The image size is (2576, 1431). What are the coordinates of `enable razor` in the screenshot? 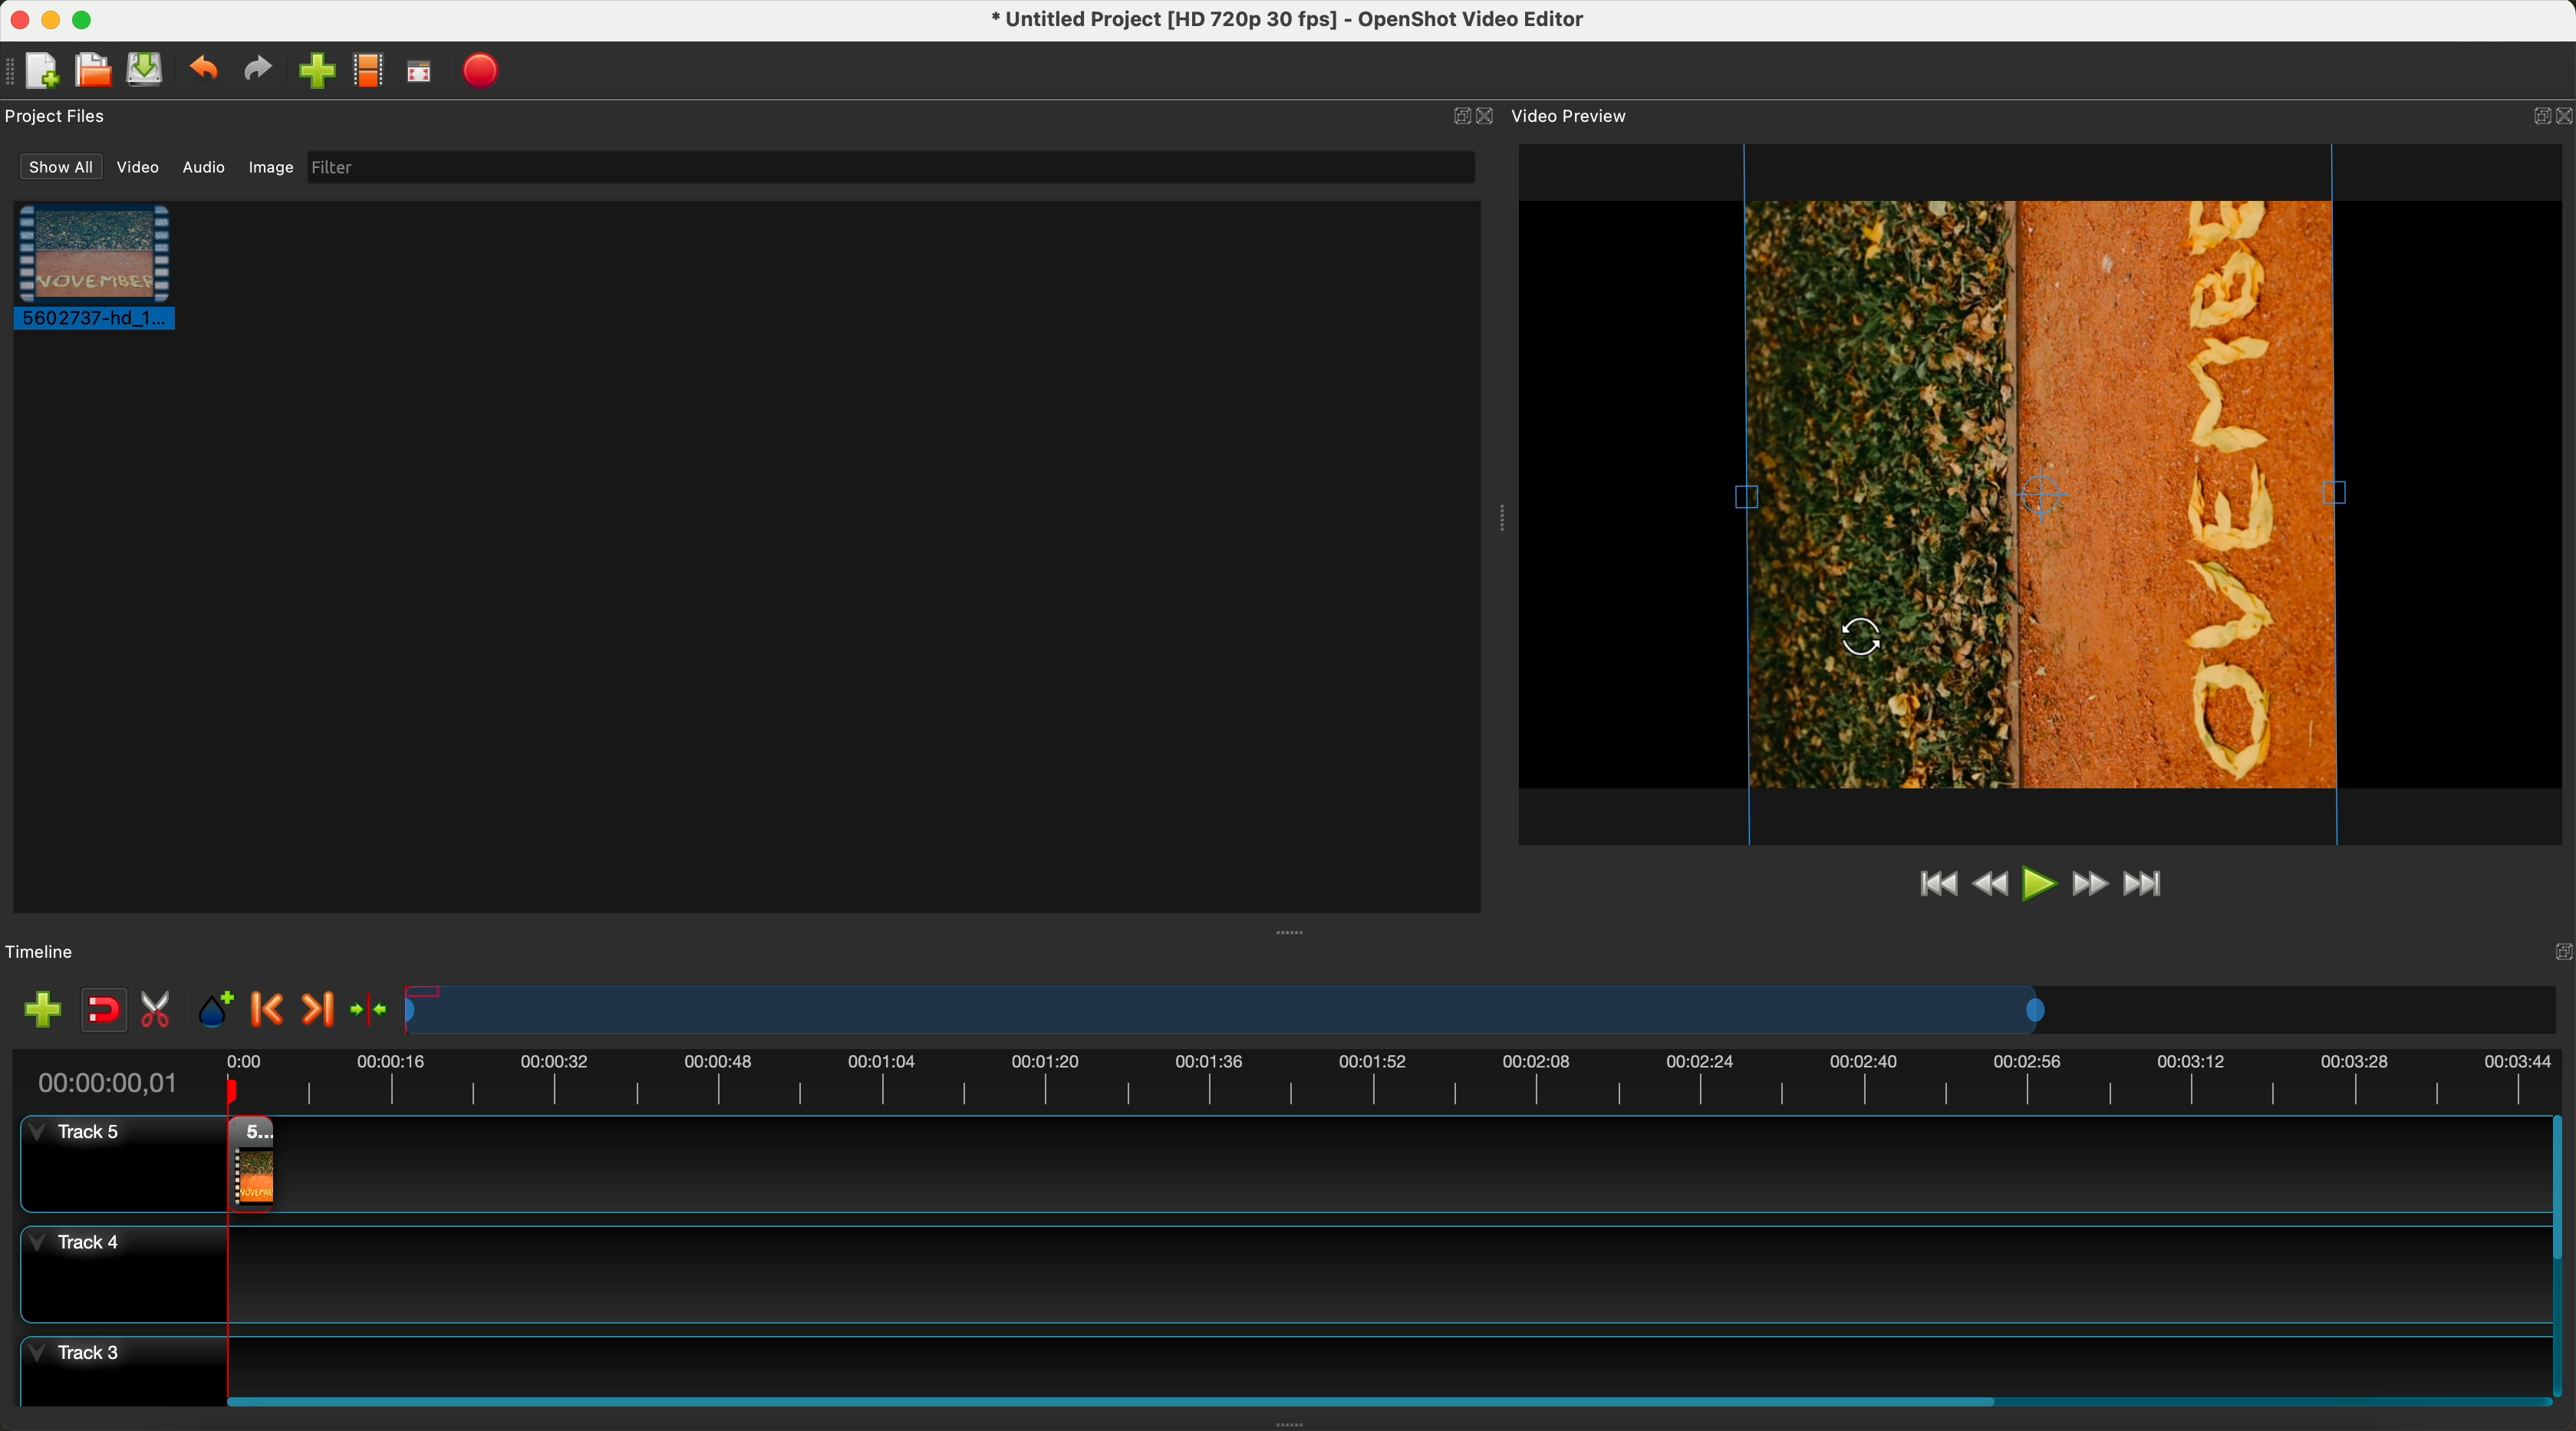 It's located at (161, 1012).